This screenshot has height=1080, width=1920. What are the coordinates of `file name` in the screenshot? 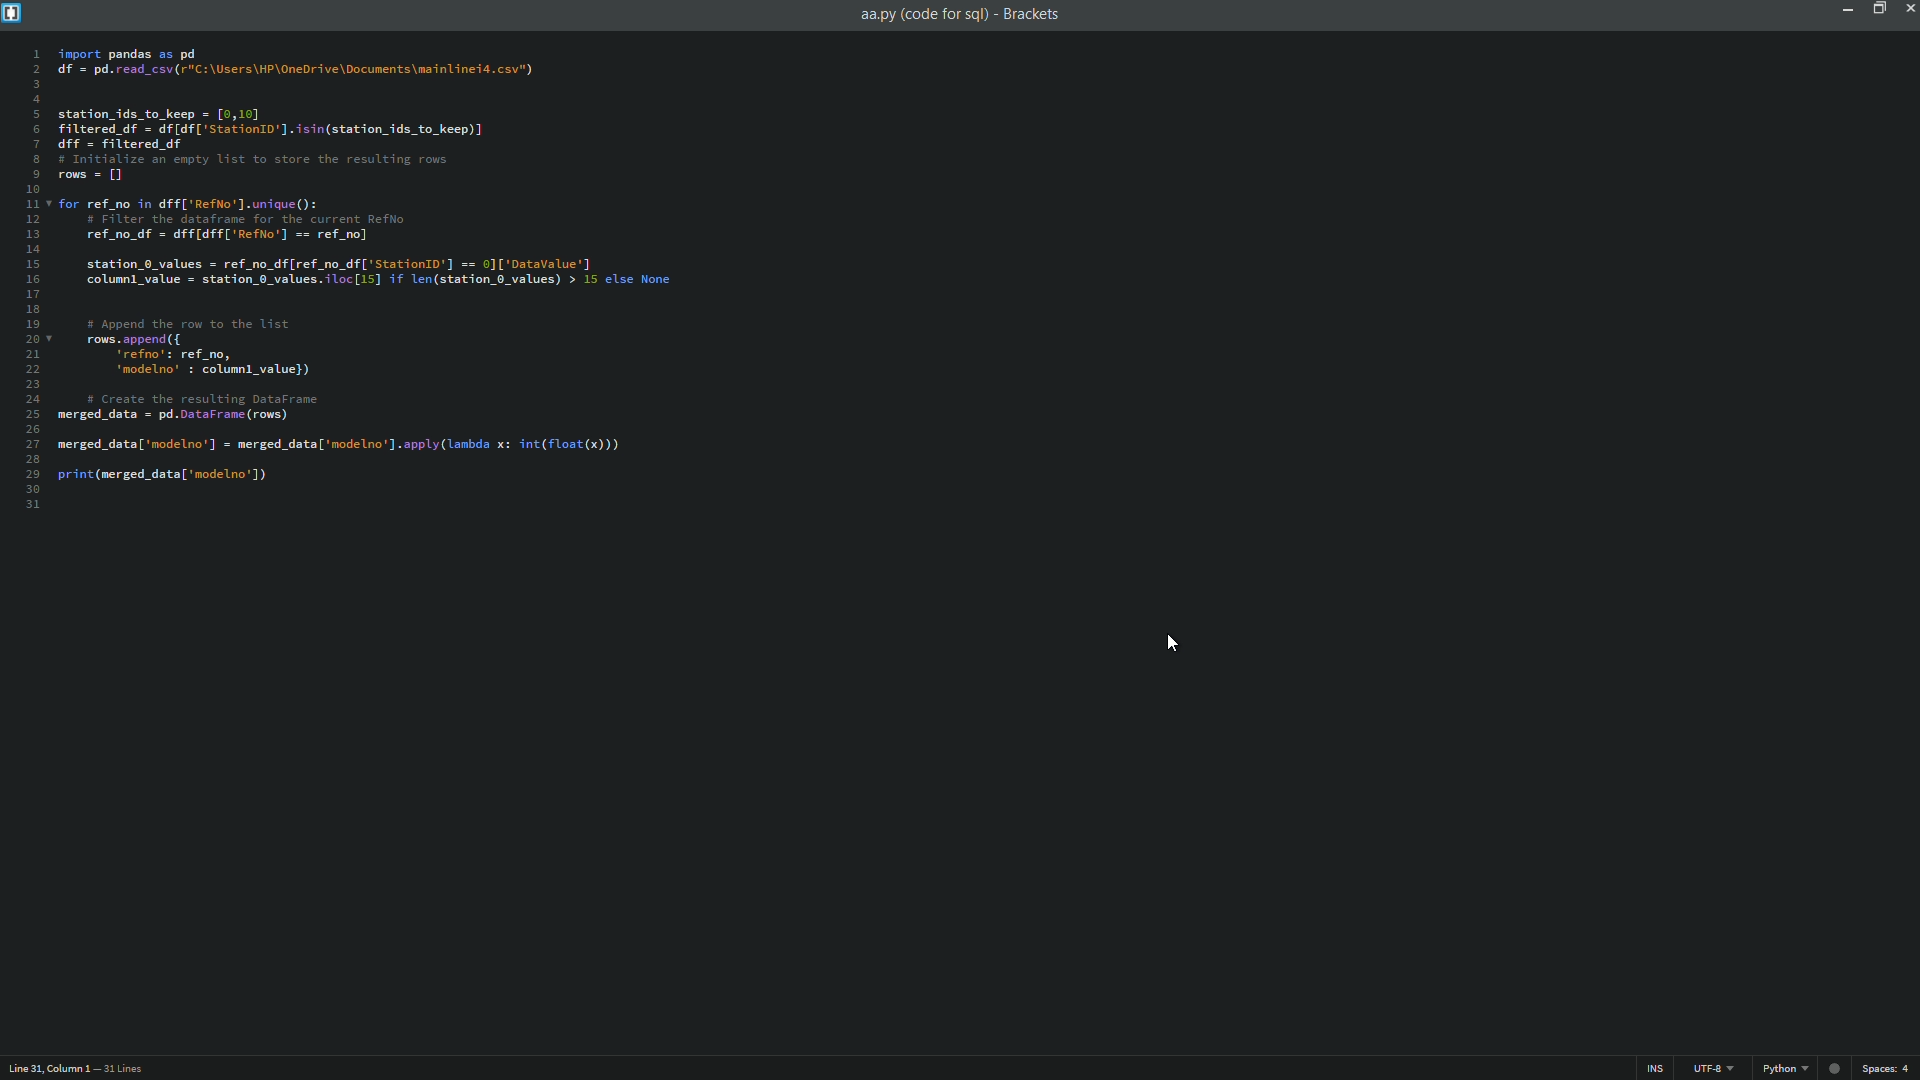 It's located at (921, 14).